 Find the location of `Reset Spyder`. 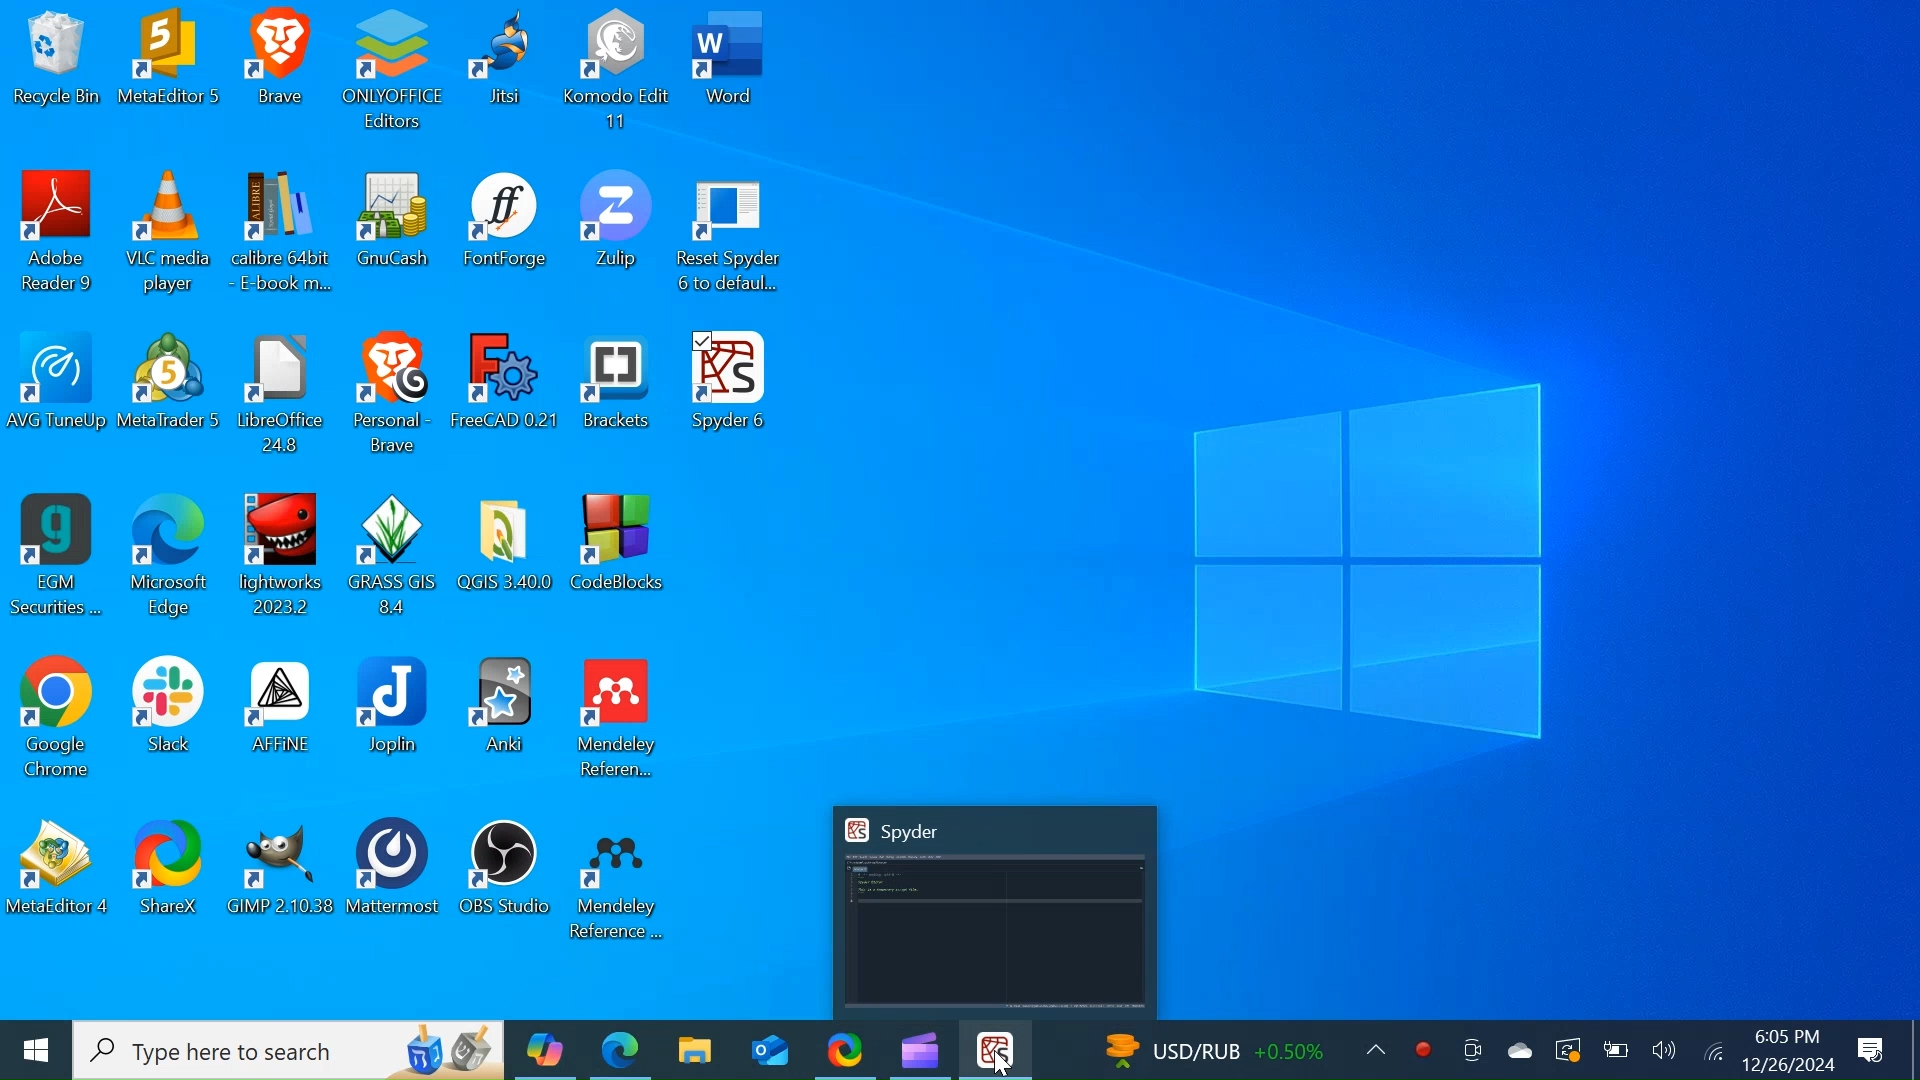

Reset Spyder is located at coordinates (741, 238).